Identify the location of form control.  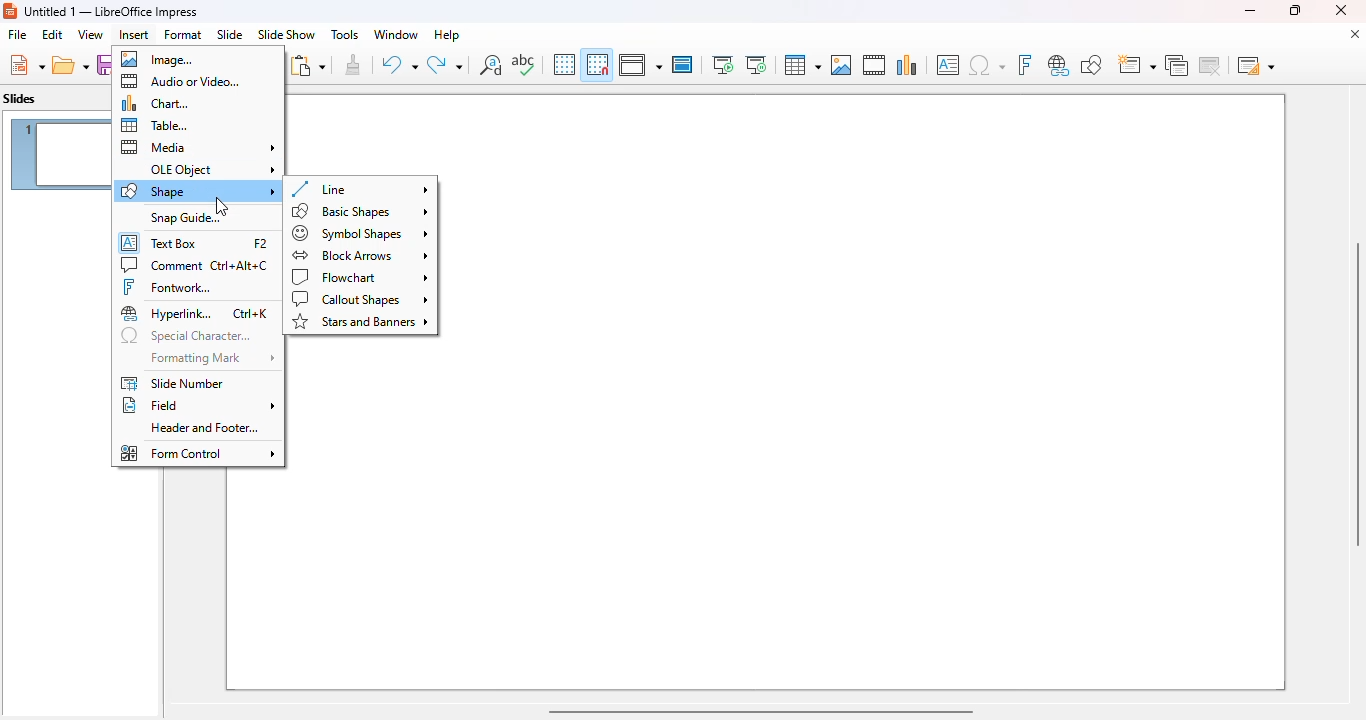
(198, 453).